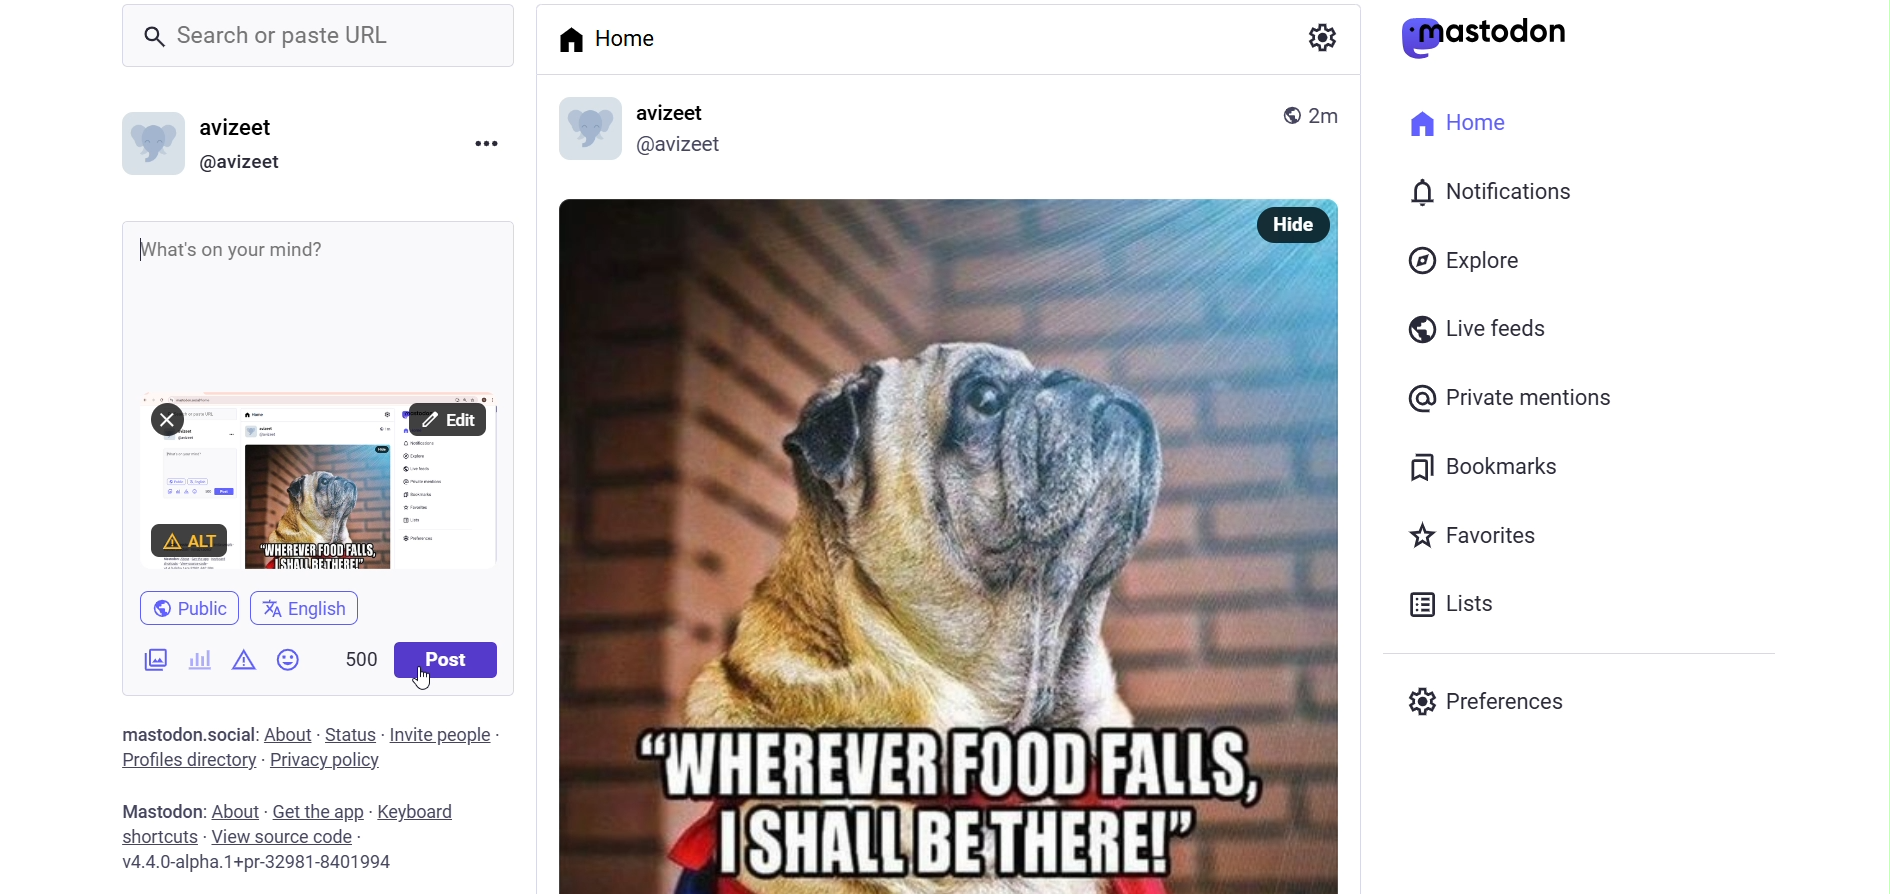 The width and height of the screenshot is (1890, 894). What do you see at coordinates (621, 41) in the screenshot?
I see `home` at bounding box center [621, 41].